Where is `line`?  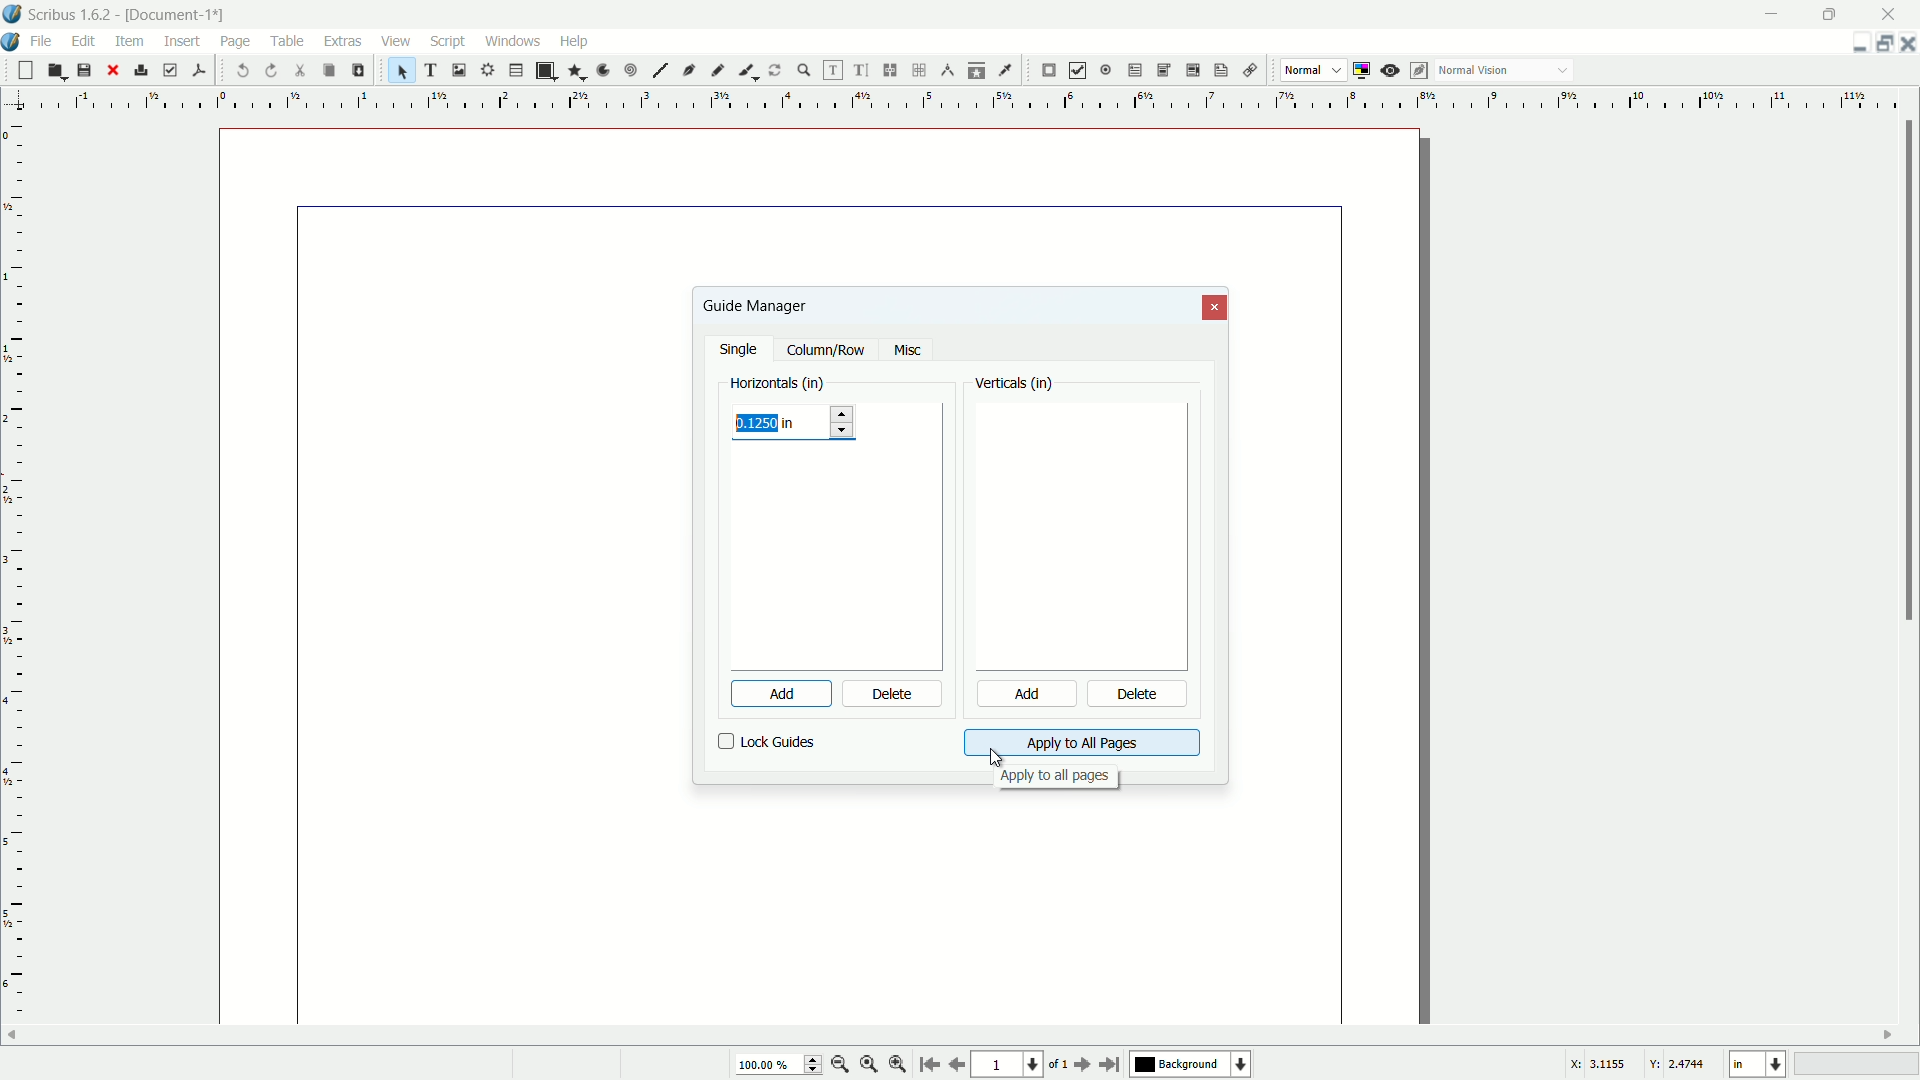 line is located at coordinates (660, 71).